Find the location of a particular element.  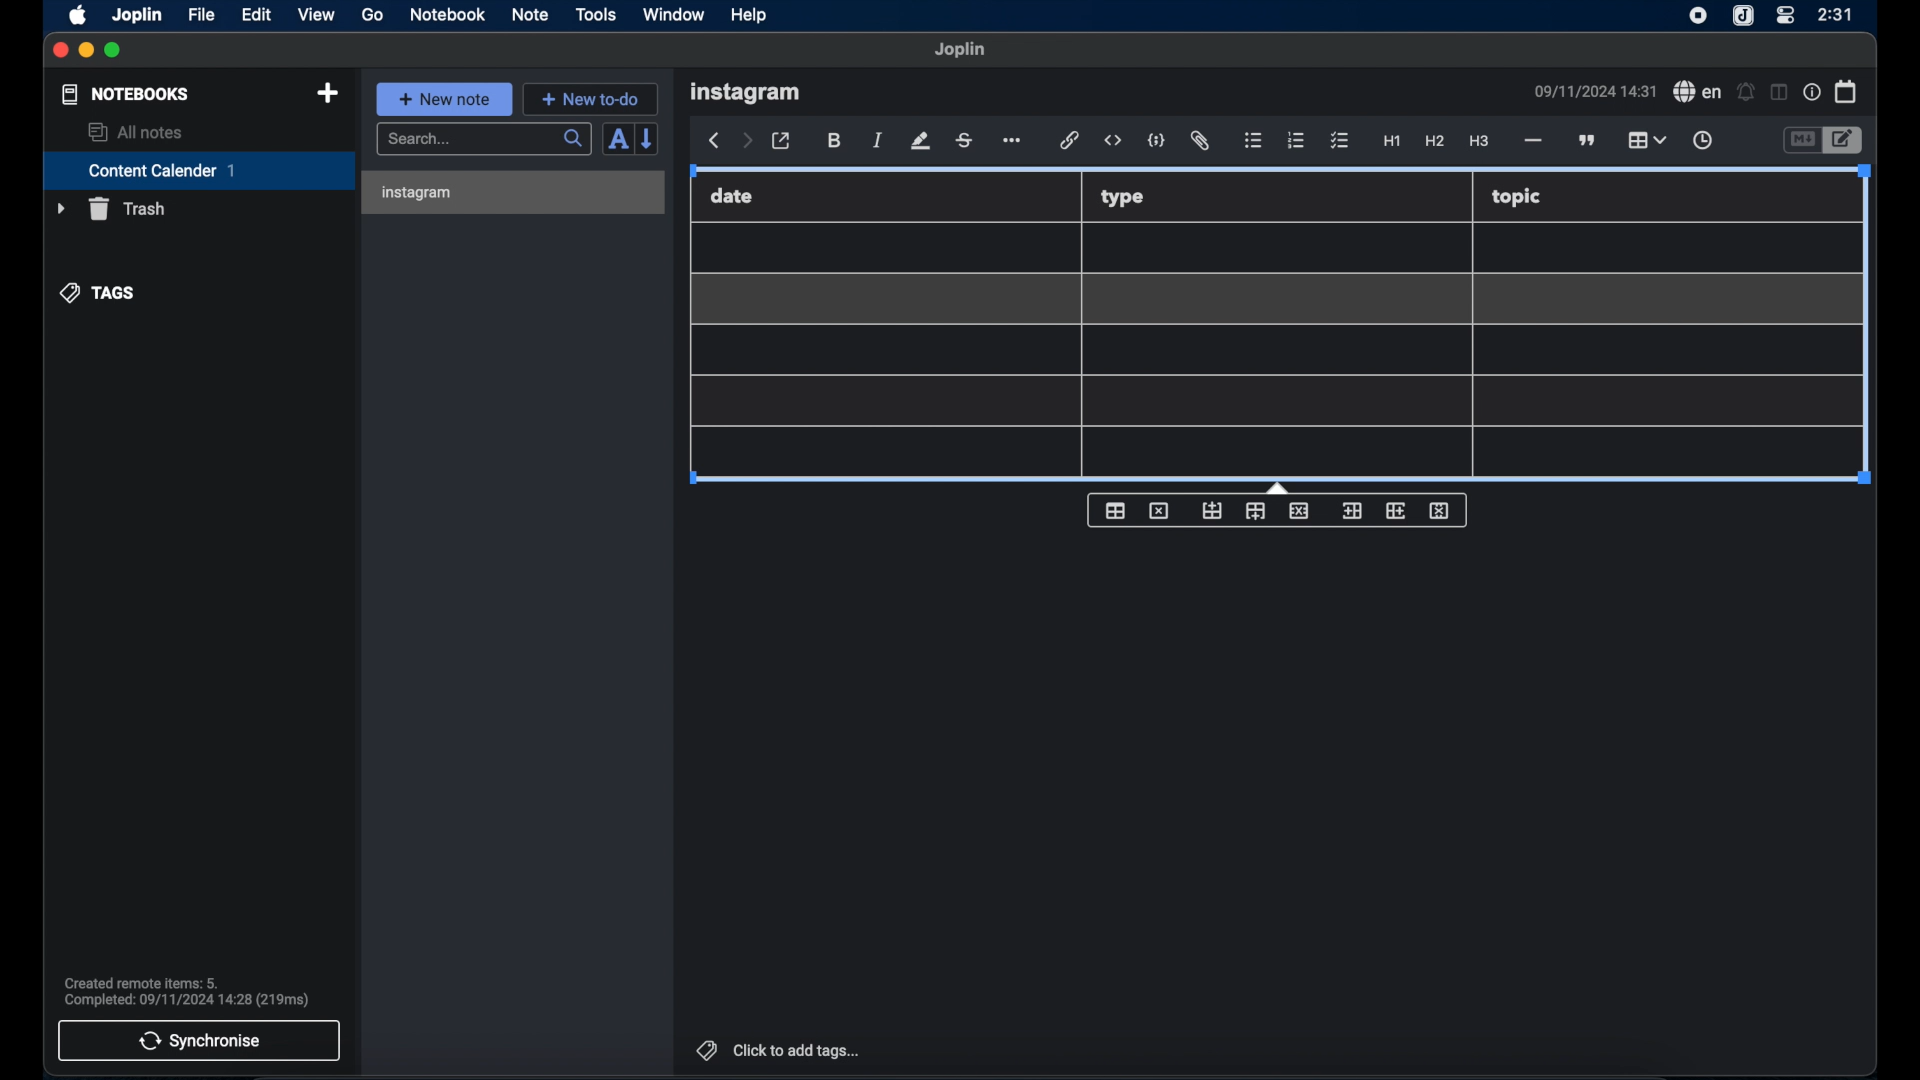

trash is located at coordinates (111, 209).